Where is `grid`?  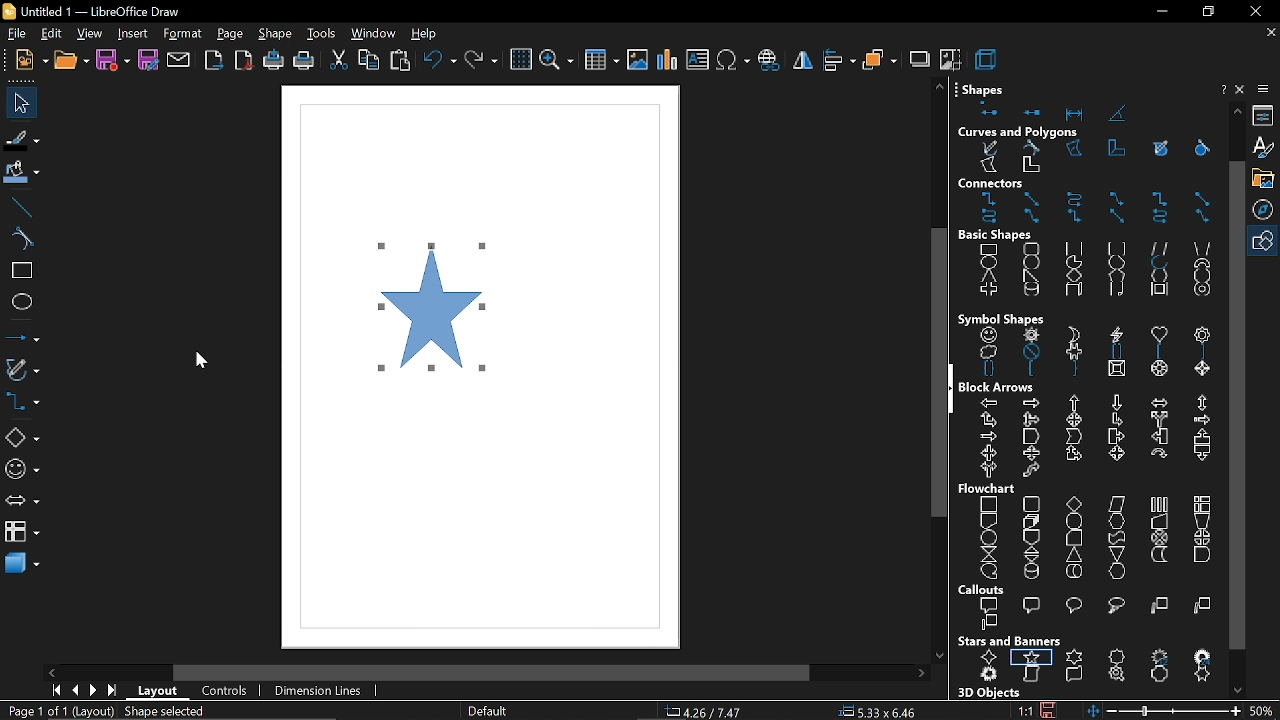 grid is located at coordinates (520, 60).